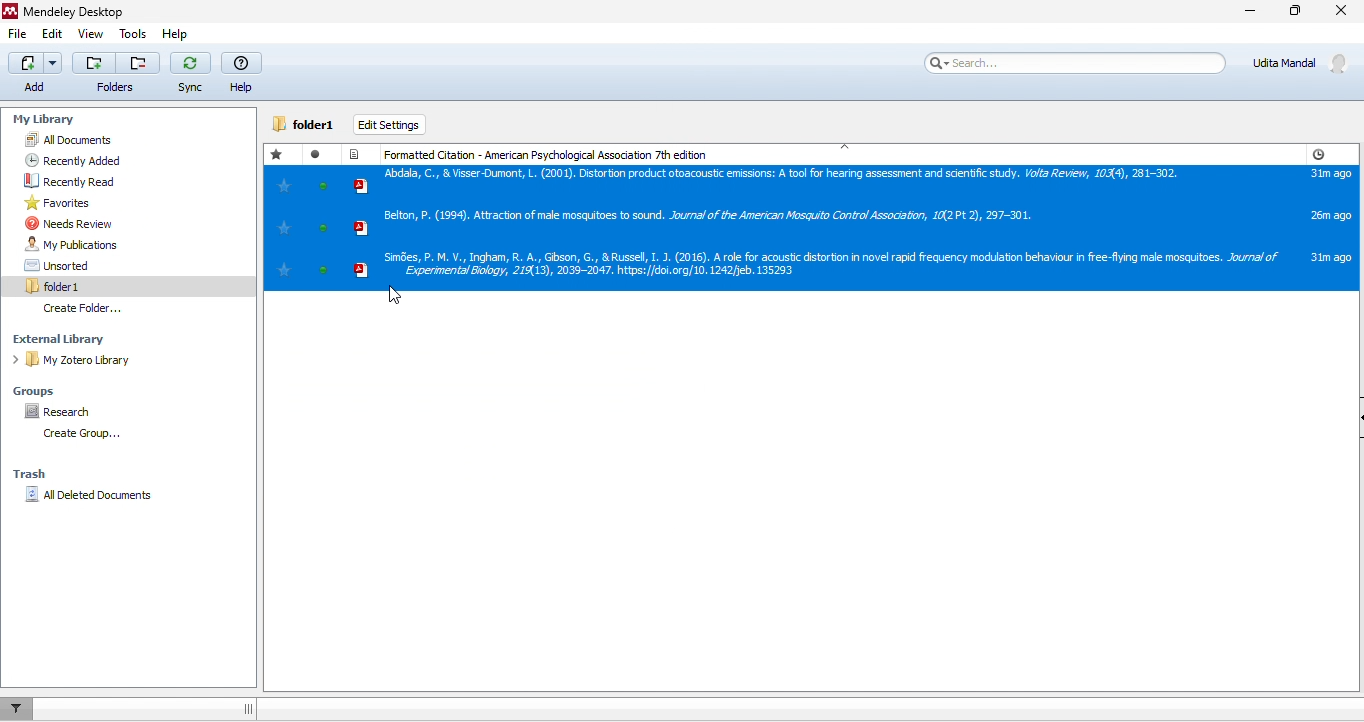 The image size is (1364, 722). I want to click on create folder, so click(78, 435).